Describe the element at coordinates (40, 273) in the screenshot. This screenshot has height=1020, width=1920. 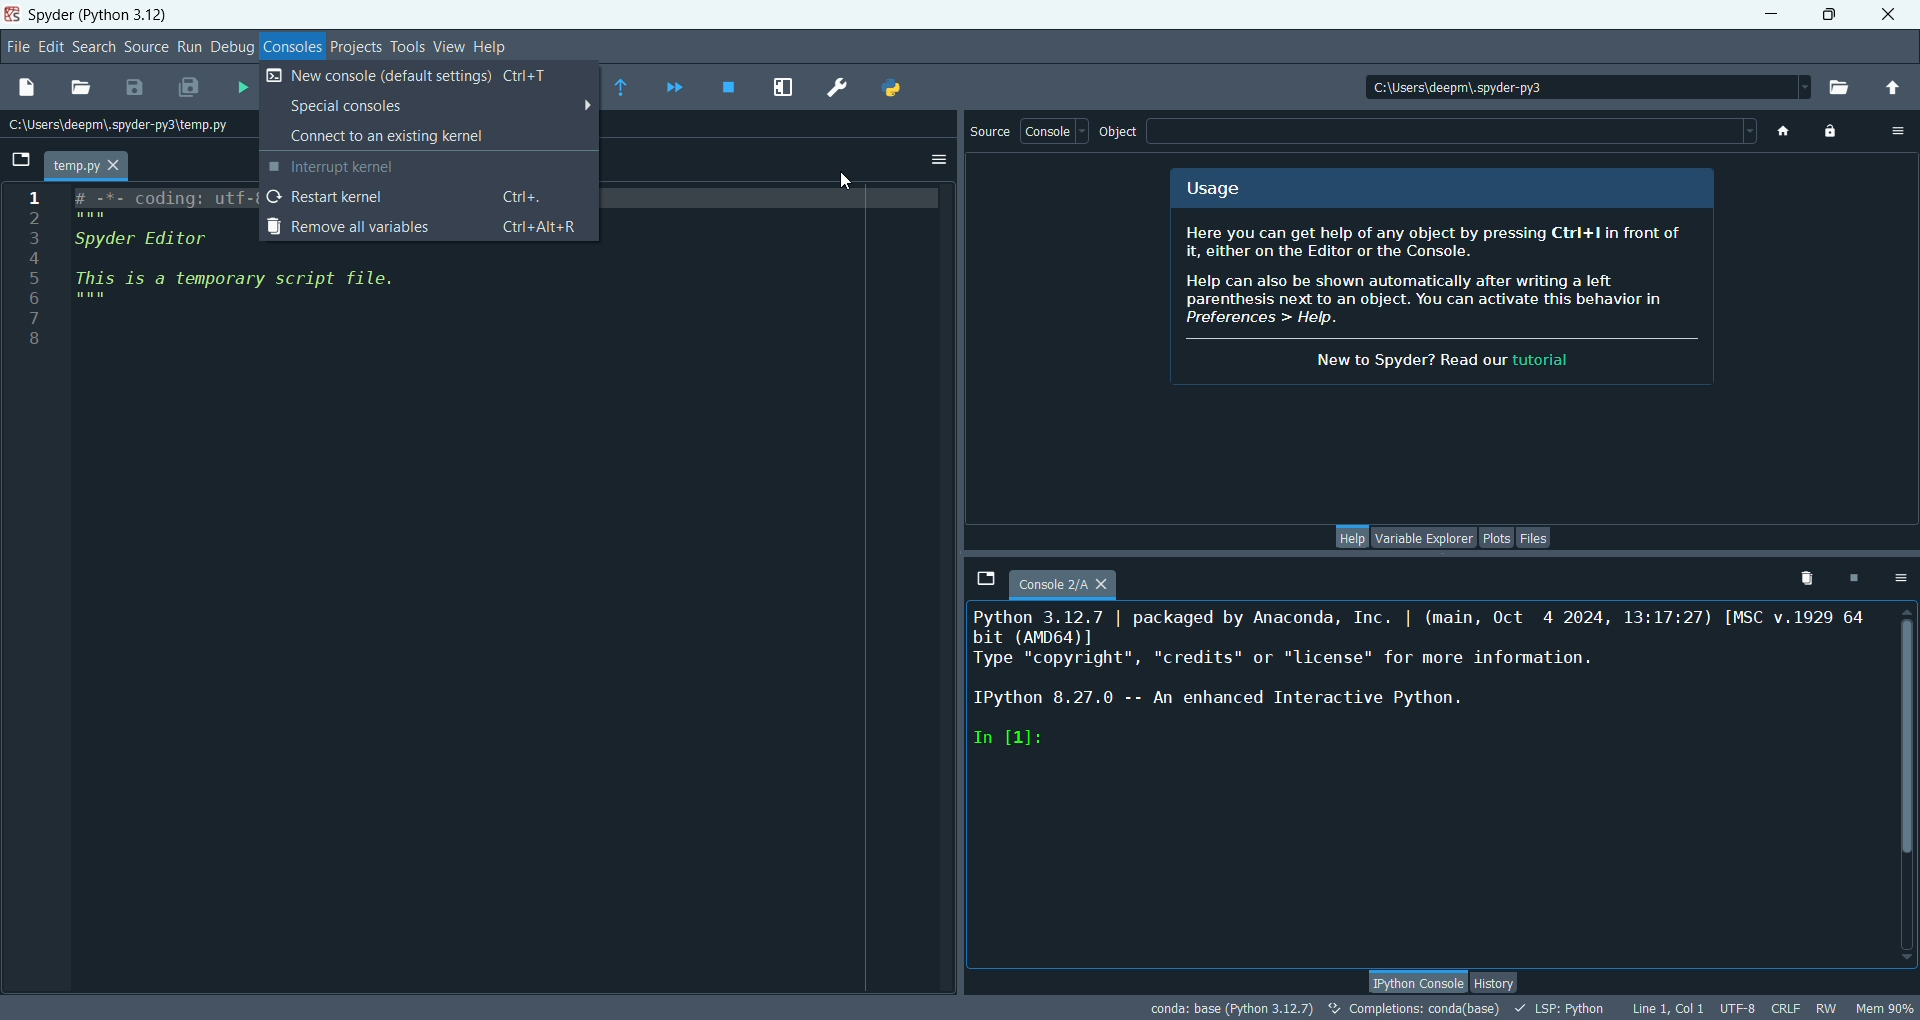
I see `line numbers` at that location.